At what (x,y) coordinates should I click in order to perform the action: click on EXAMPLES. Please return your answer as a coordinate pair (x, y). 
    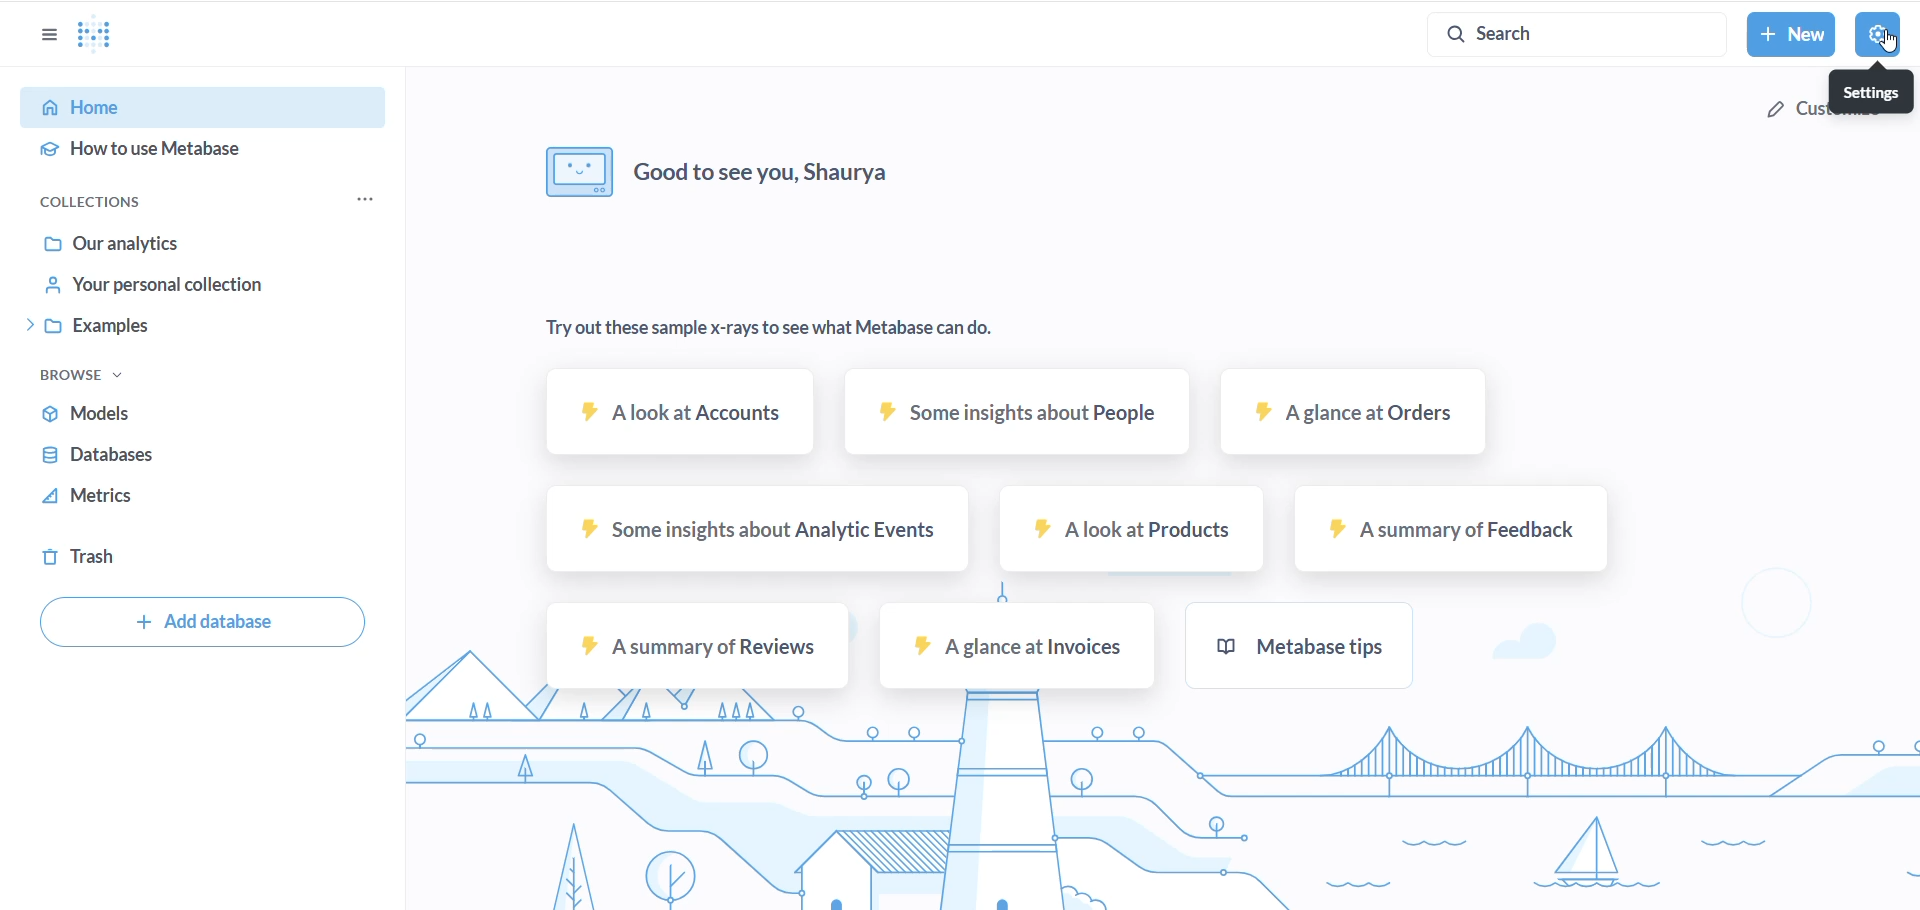
    Looking at the image, I should click on (163, 326).